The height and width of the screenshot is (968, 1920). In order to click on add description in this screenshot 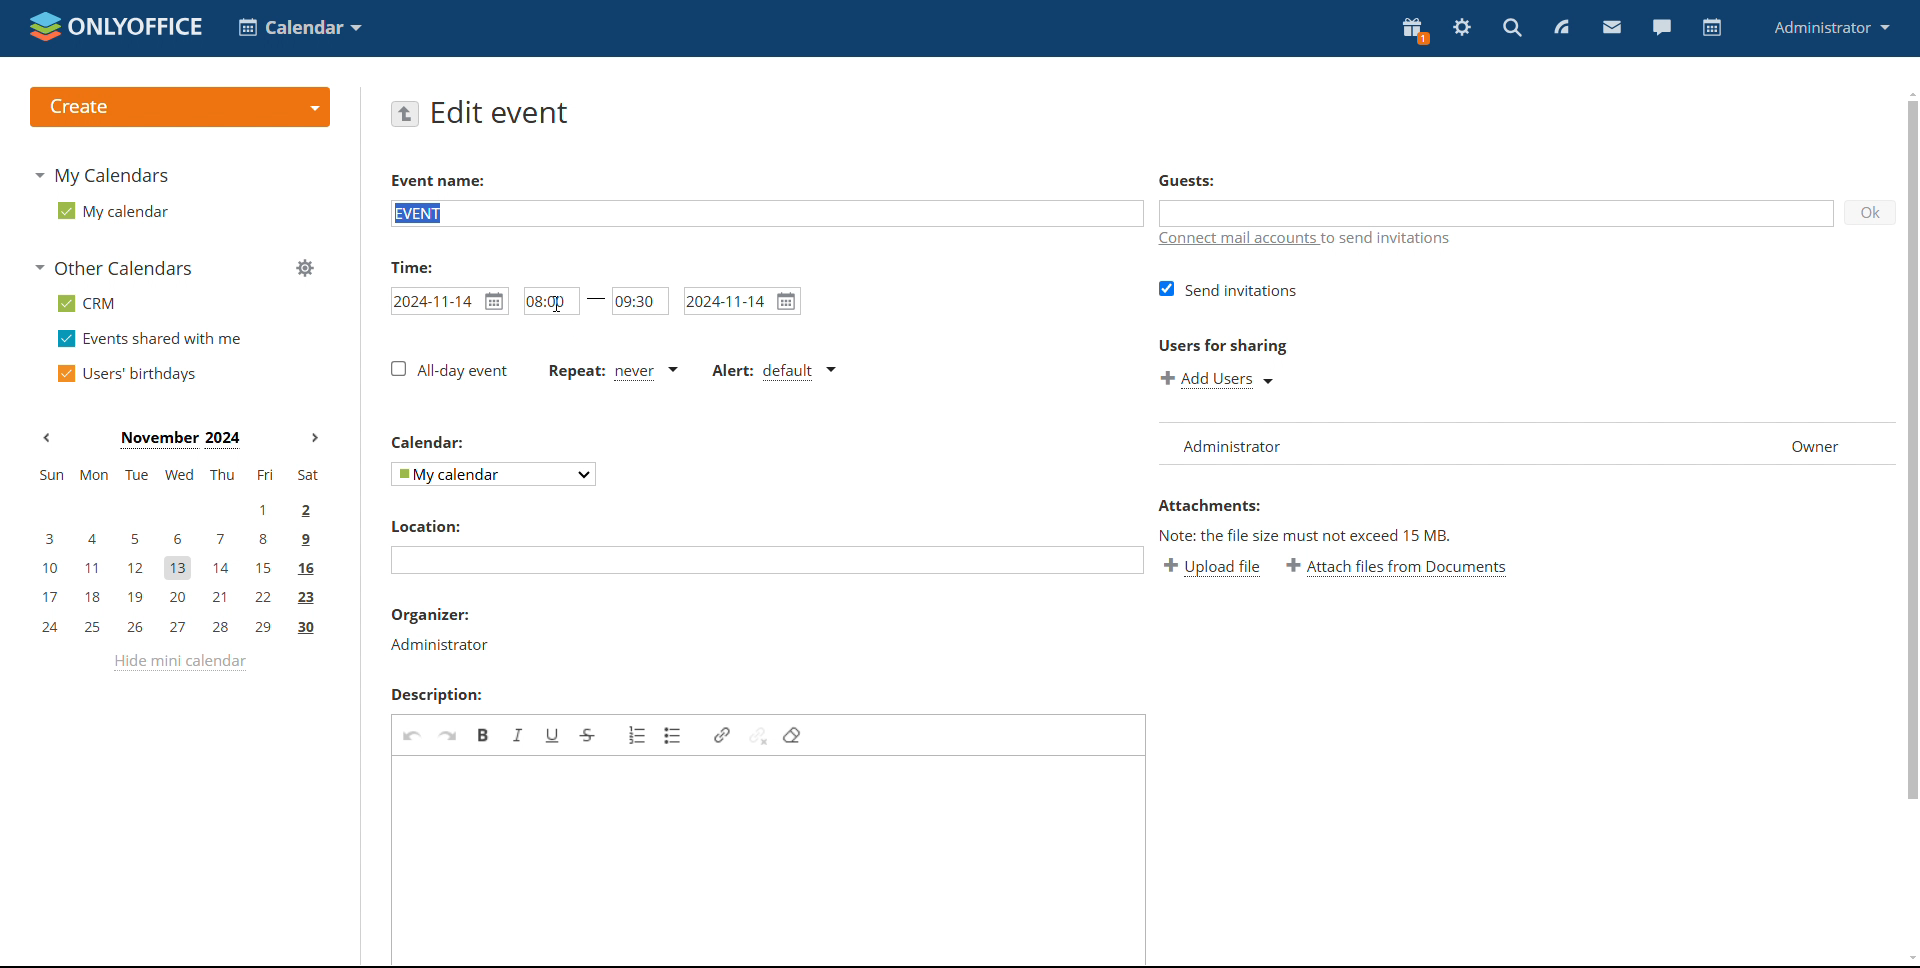, I will do `click(768, 859)`.